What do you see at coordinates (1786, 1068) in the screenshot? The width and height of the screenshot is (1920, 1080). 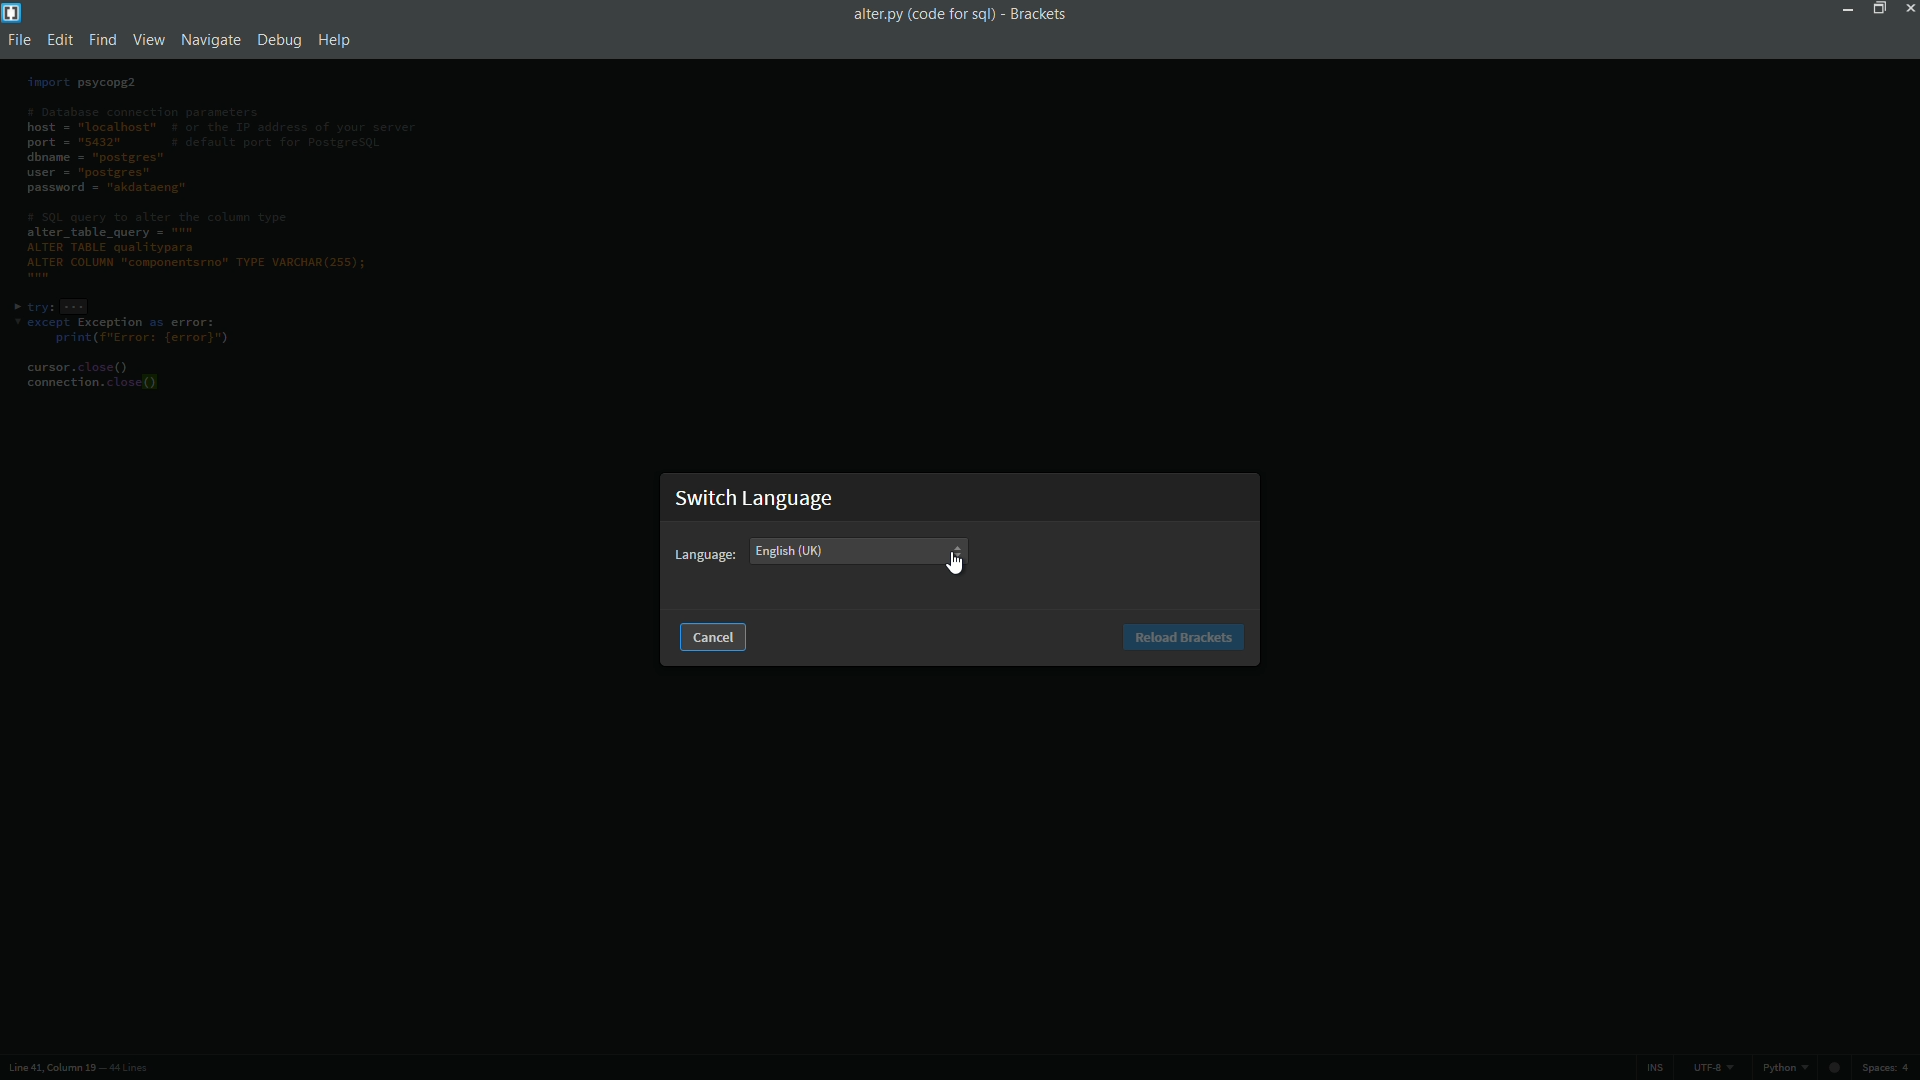 I see `python` at bounding box center [1786, 1068].